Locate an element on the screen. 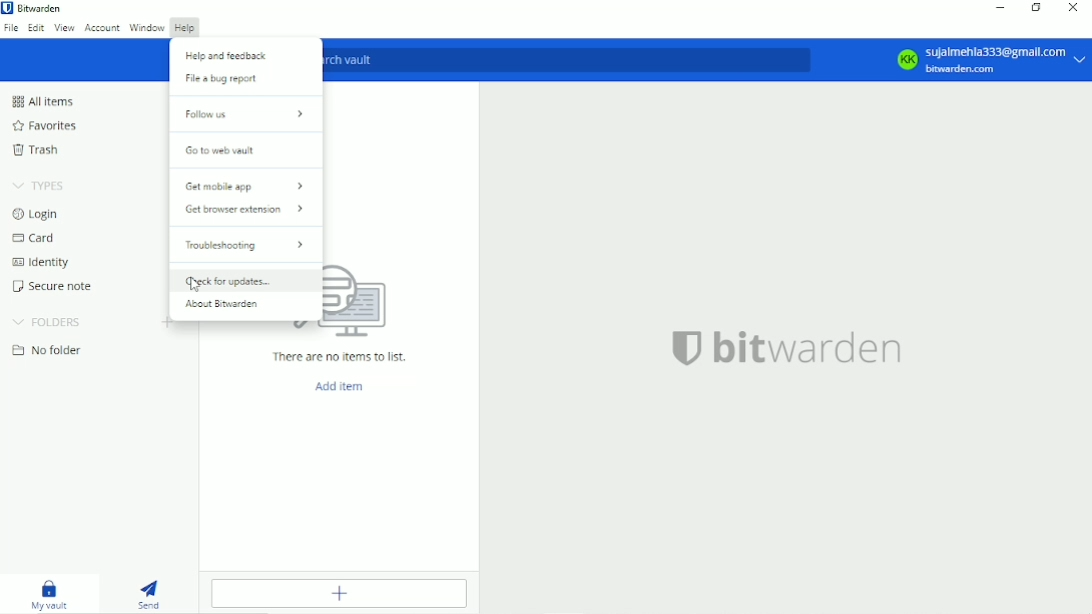 Image resolution: width=1092 pixels, height=614 pixels. Create folder is located at coordinates (164, 324).